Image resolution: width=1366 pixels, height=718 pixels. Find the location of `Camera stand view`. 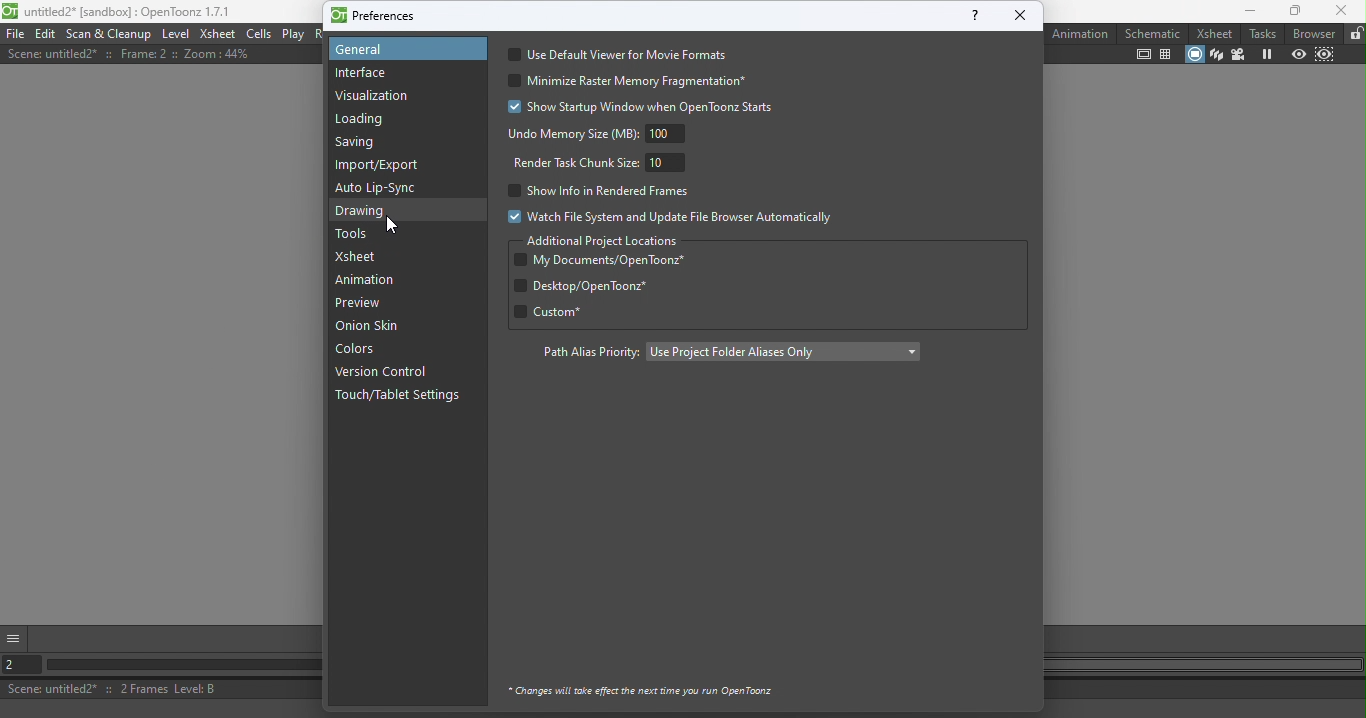

Camera stand view is located at coordinates (1193, 56).